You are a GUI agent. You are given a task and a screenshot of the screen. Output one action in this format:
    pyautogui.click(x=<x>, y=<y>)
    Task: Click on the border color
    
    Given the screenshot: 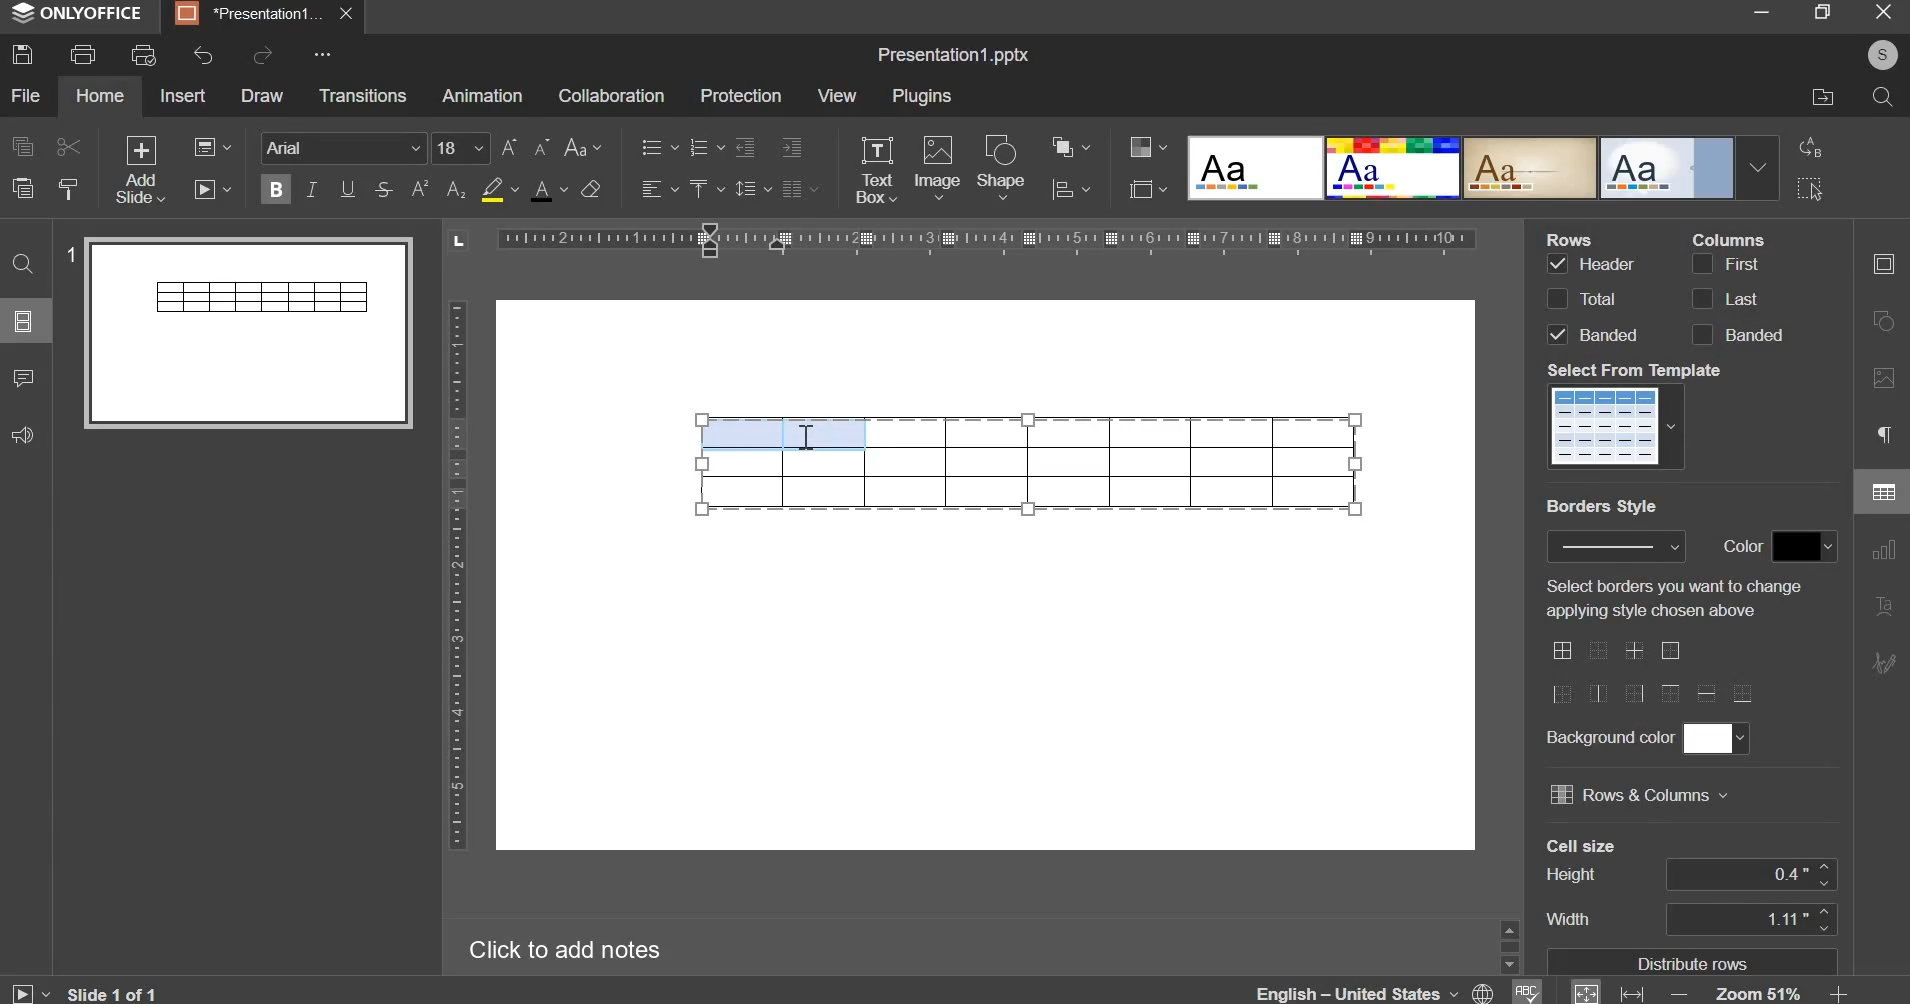 What is the action you would take?
    pyautogui.click(x=1803, y=547)
    